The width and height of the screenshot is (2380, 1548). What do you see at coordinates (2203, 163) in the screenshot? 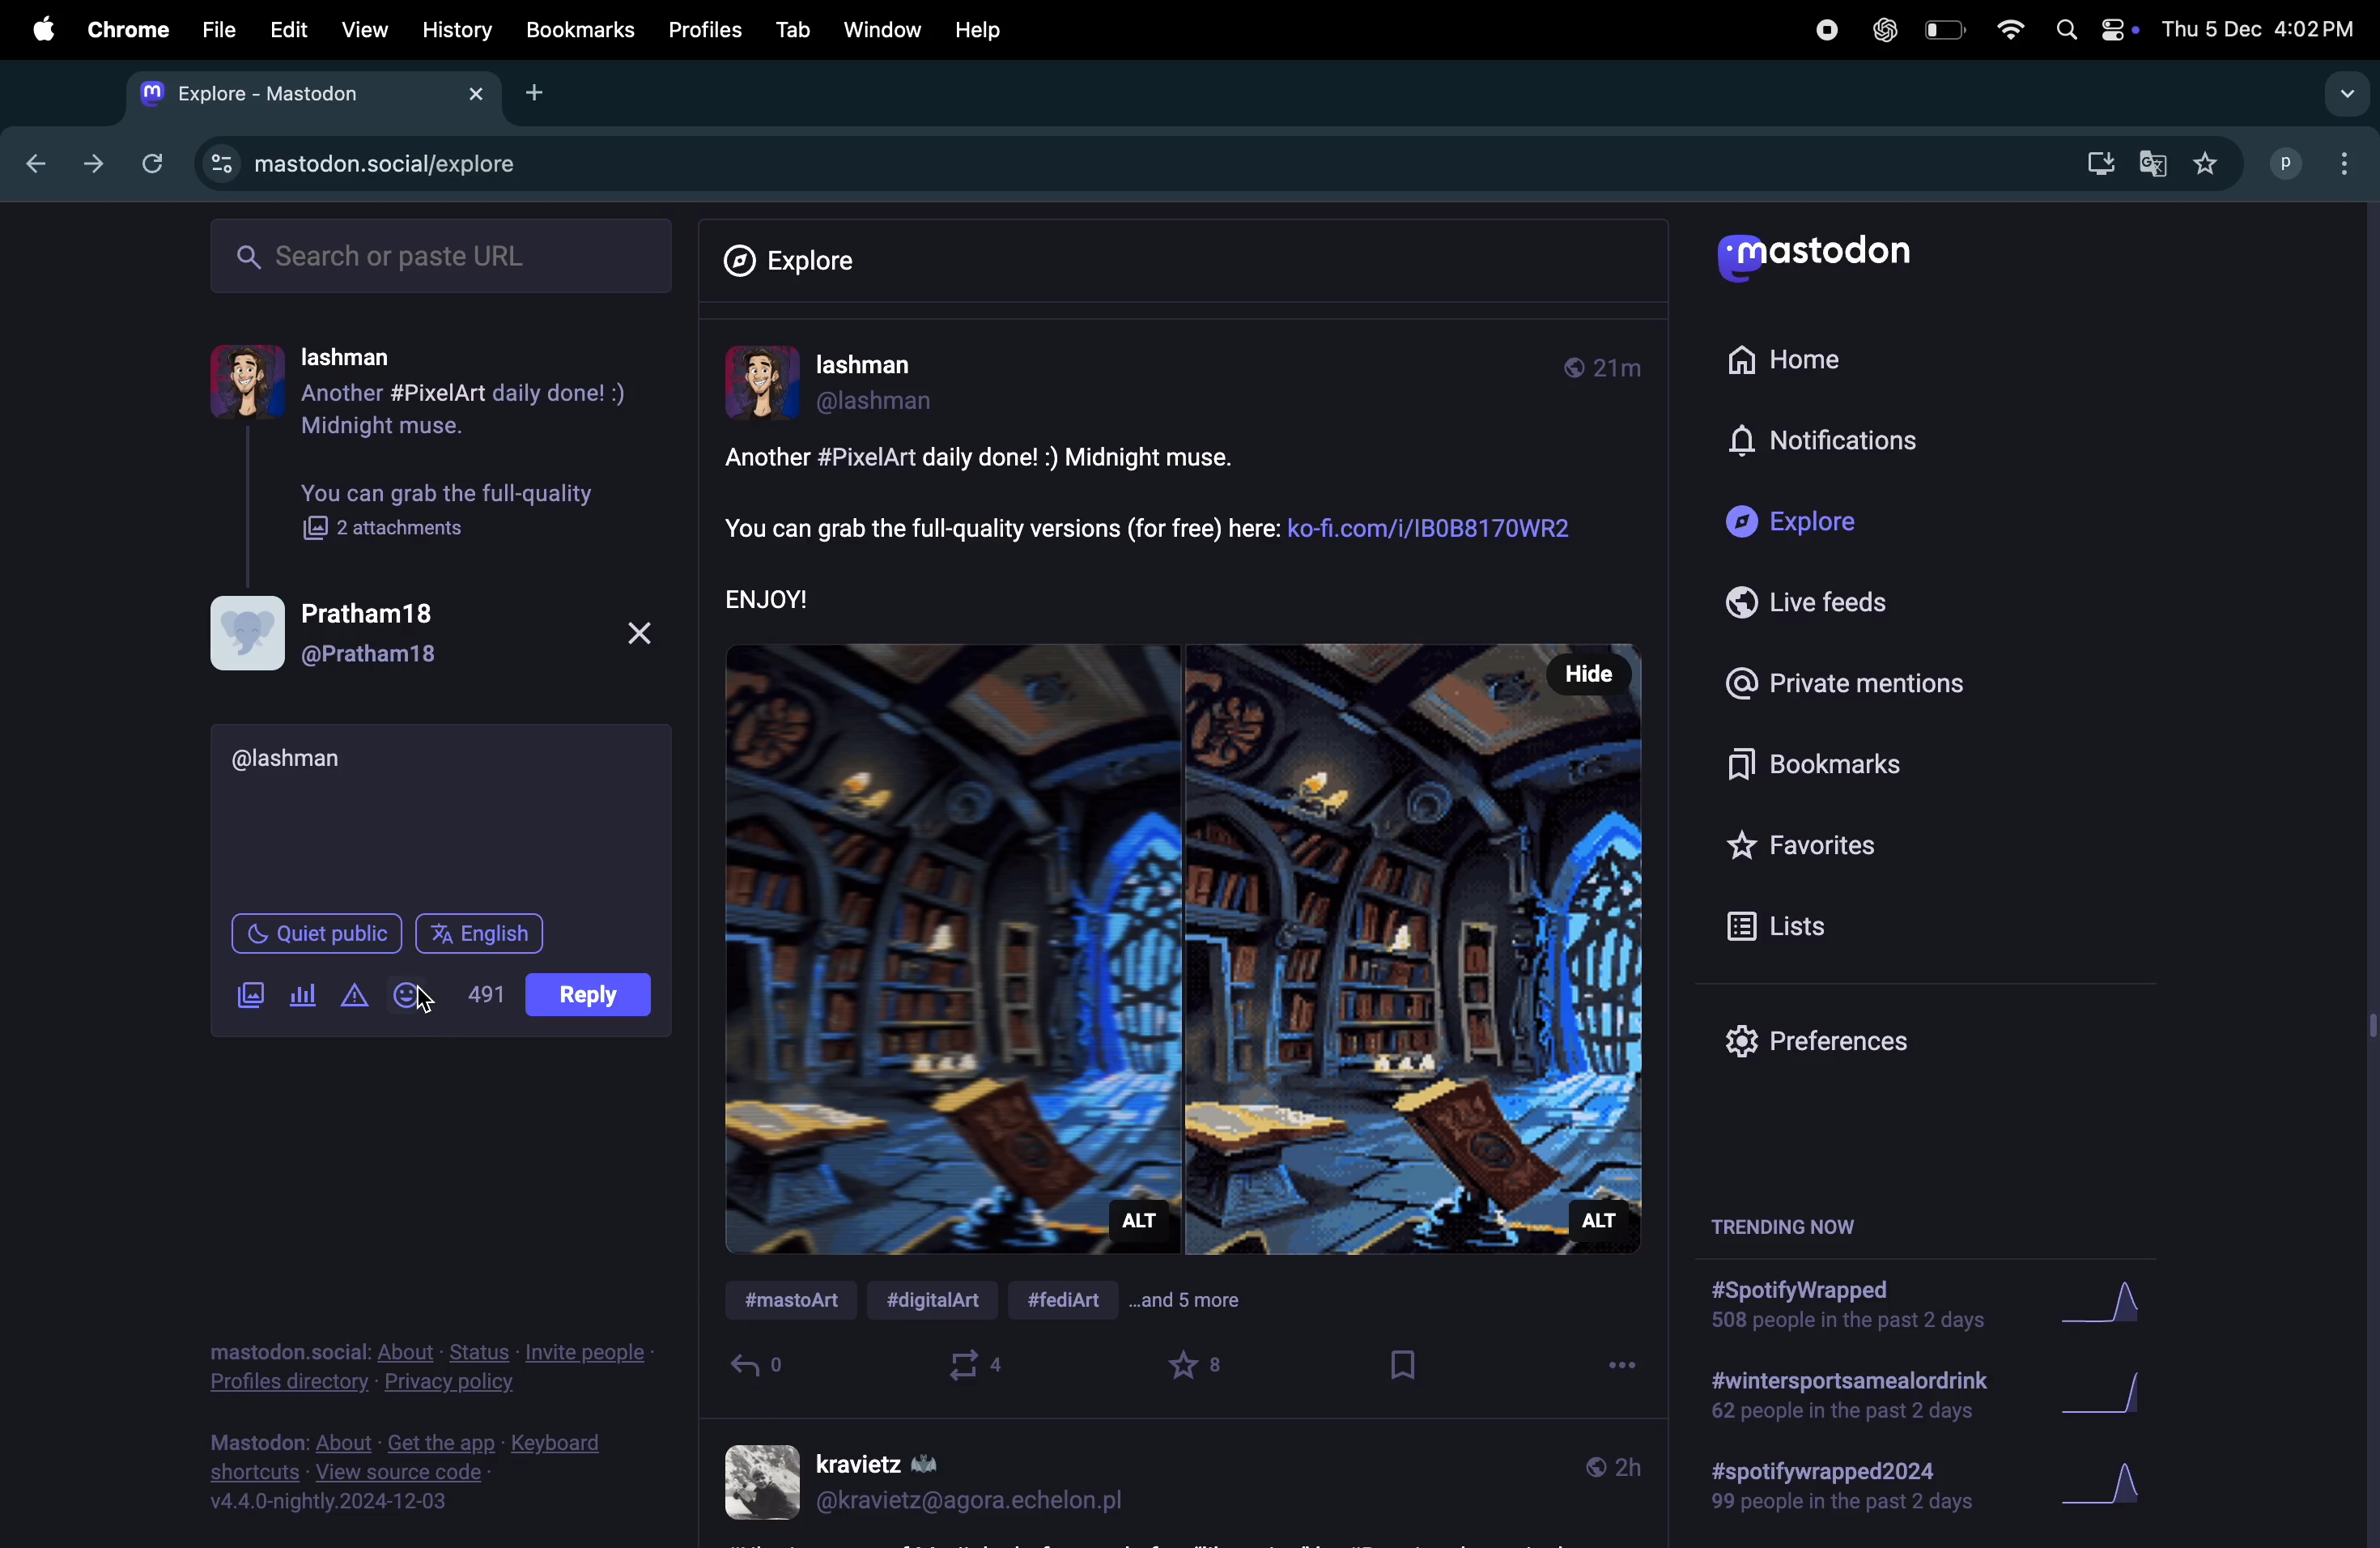
I see `favourites` at bounding box center [2203, 163].